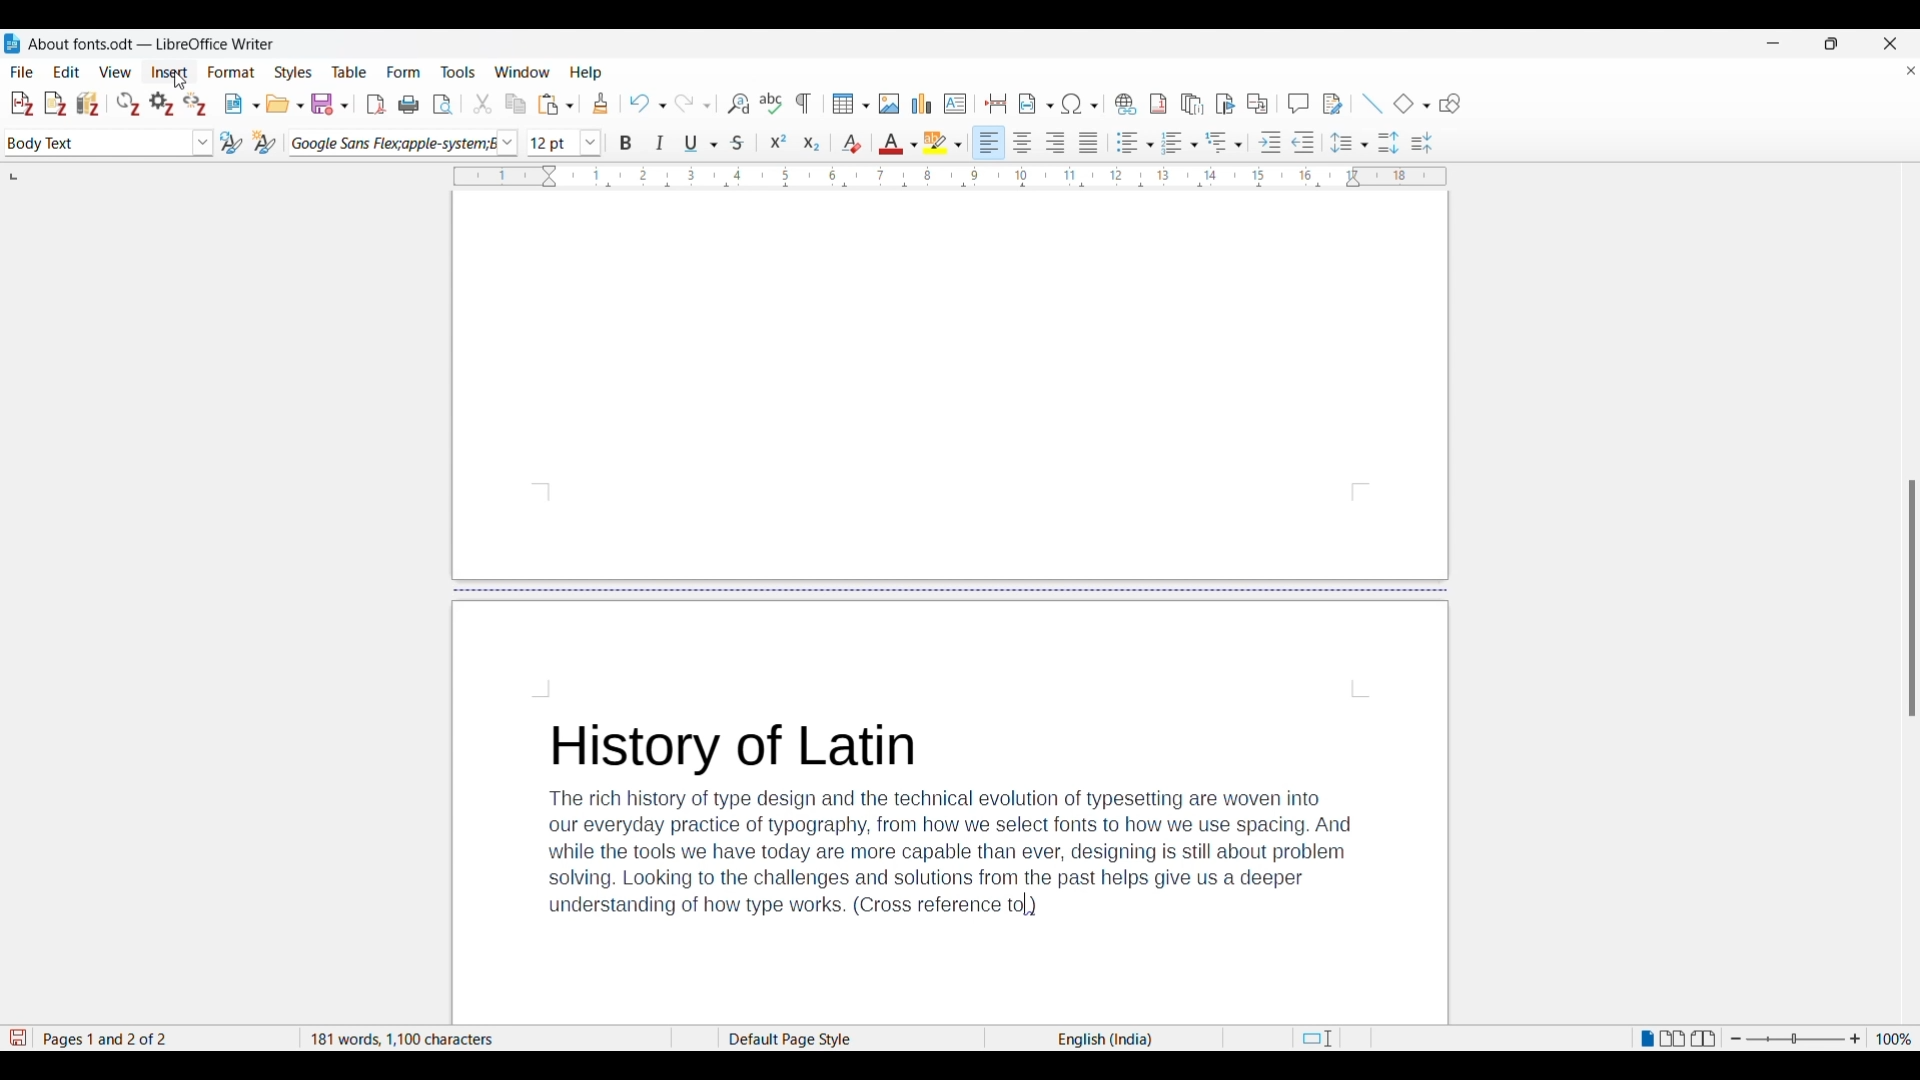 The width and height of the screenshot is (1920, 1080). What do you see at coordinates (647, 104) in the screenshot?
I see `Undo options` at bounding box center [647, 104].